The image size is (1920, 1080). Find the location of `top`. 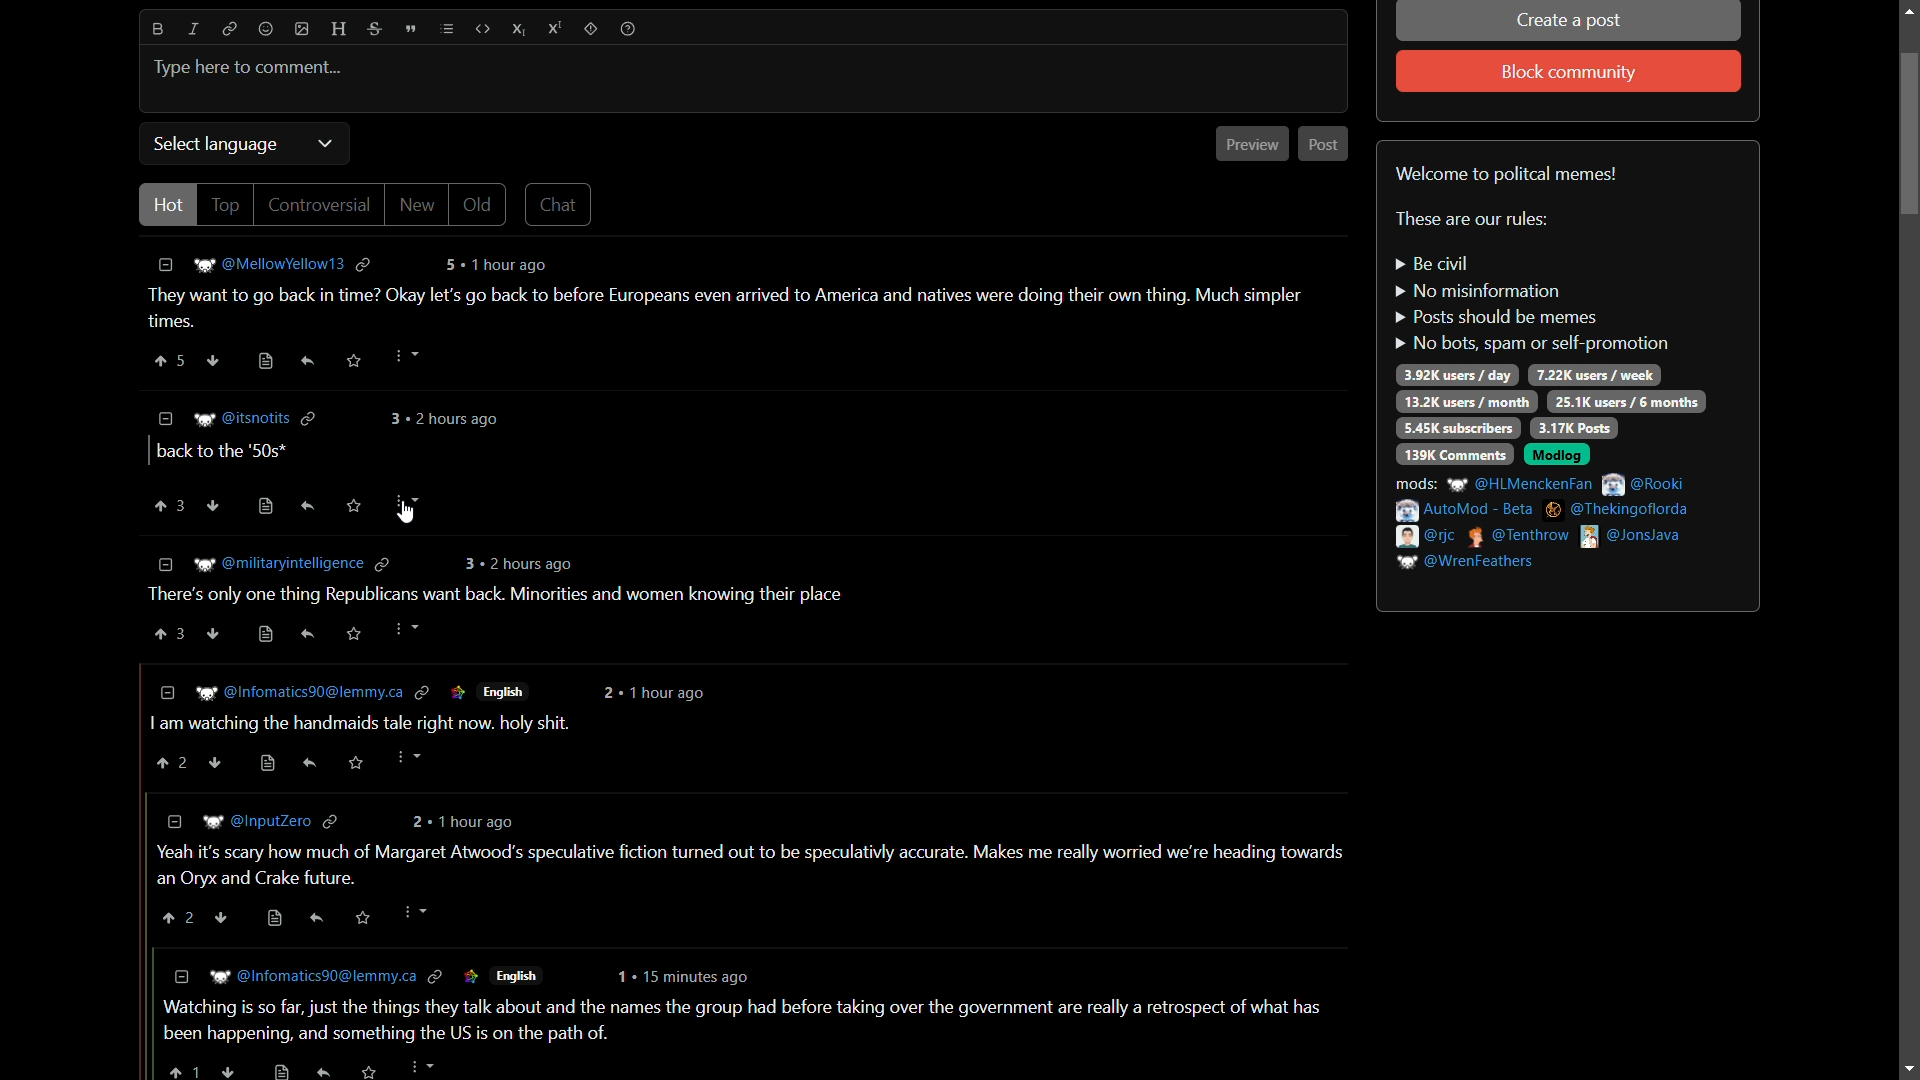

top is located at coordinates (227, 205).